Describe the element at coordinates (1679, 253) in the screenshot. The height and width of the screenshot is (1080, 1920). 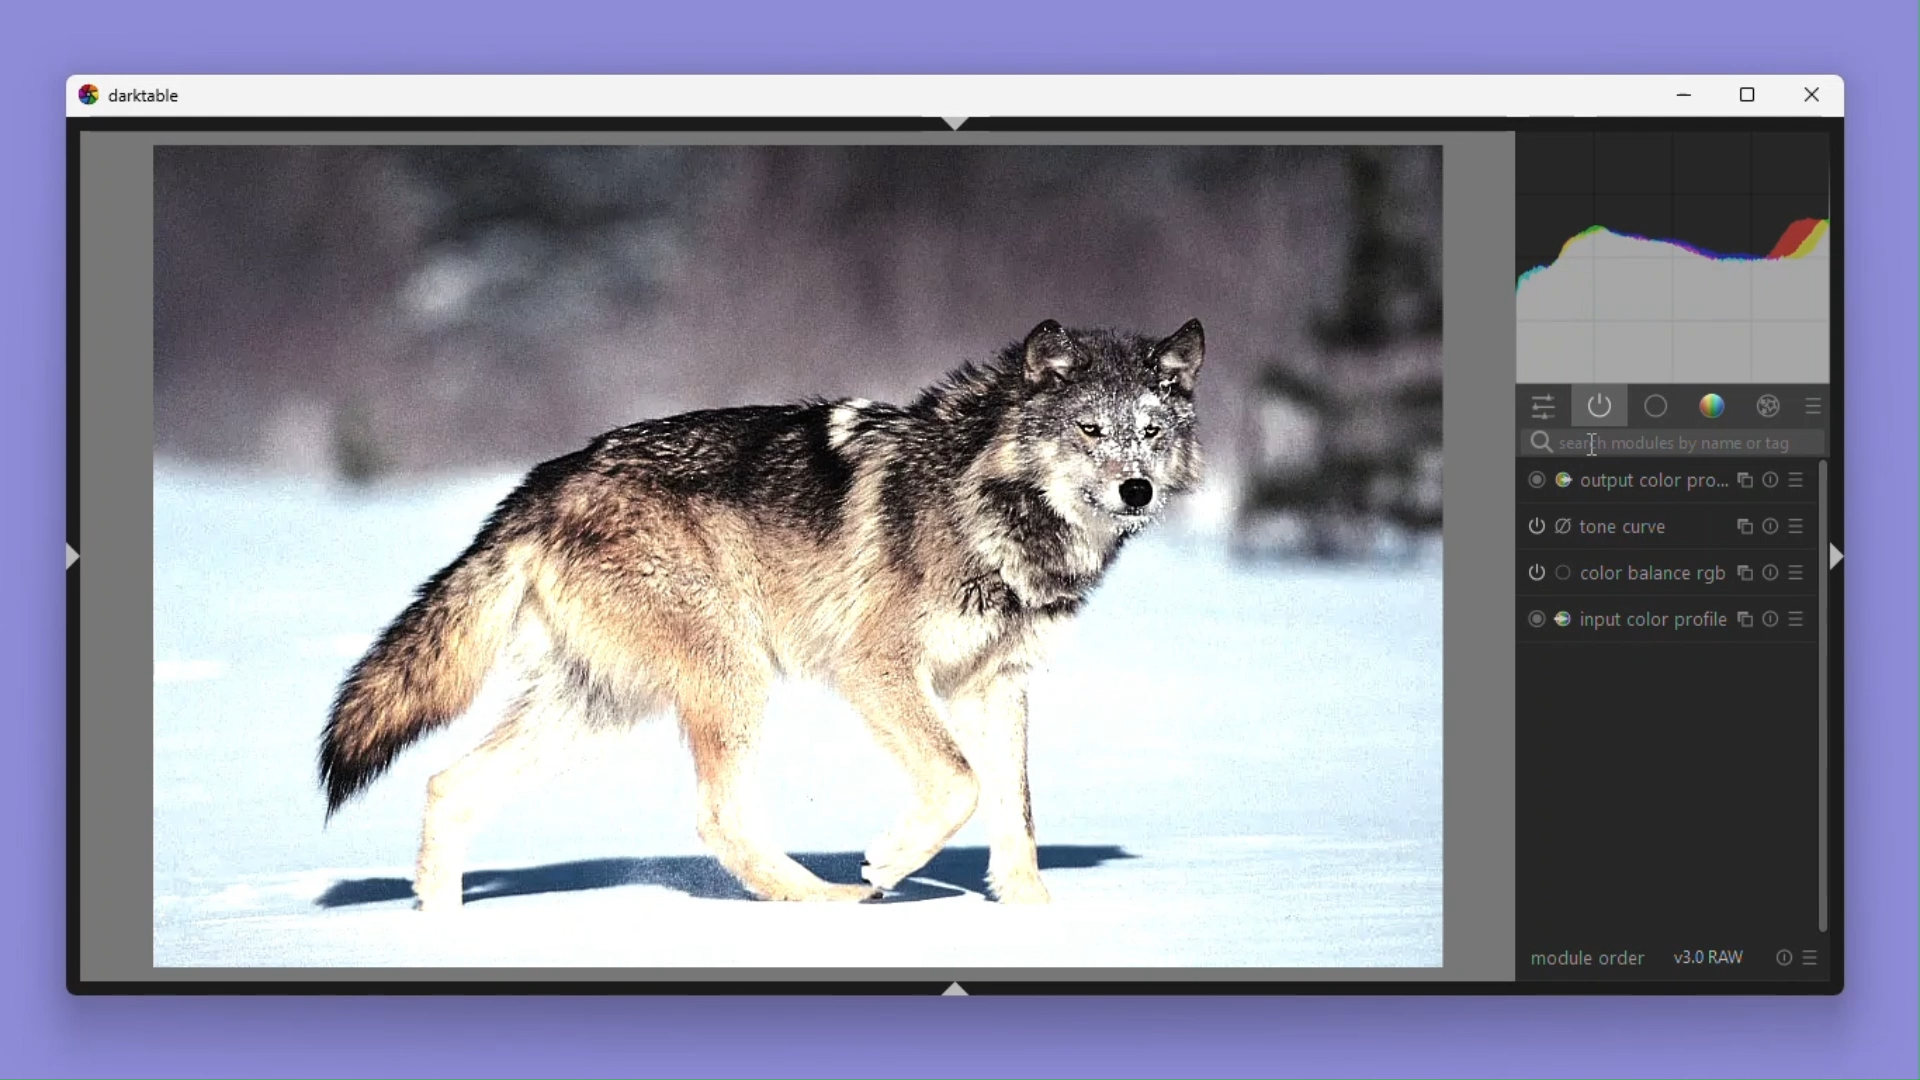
I see `Histogram` at that location.